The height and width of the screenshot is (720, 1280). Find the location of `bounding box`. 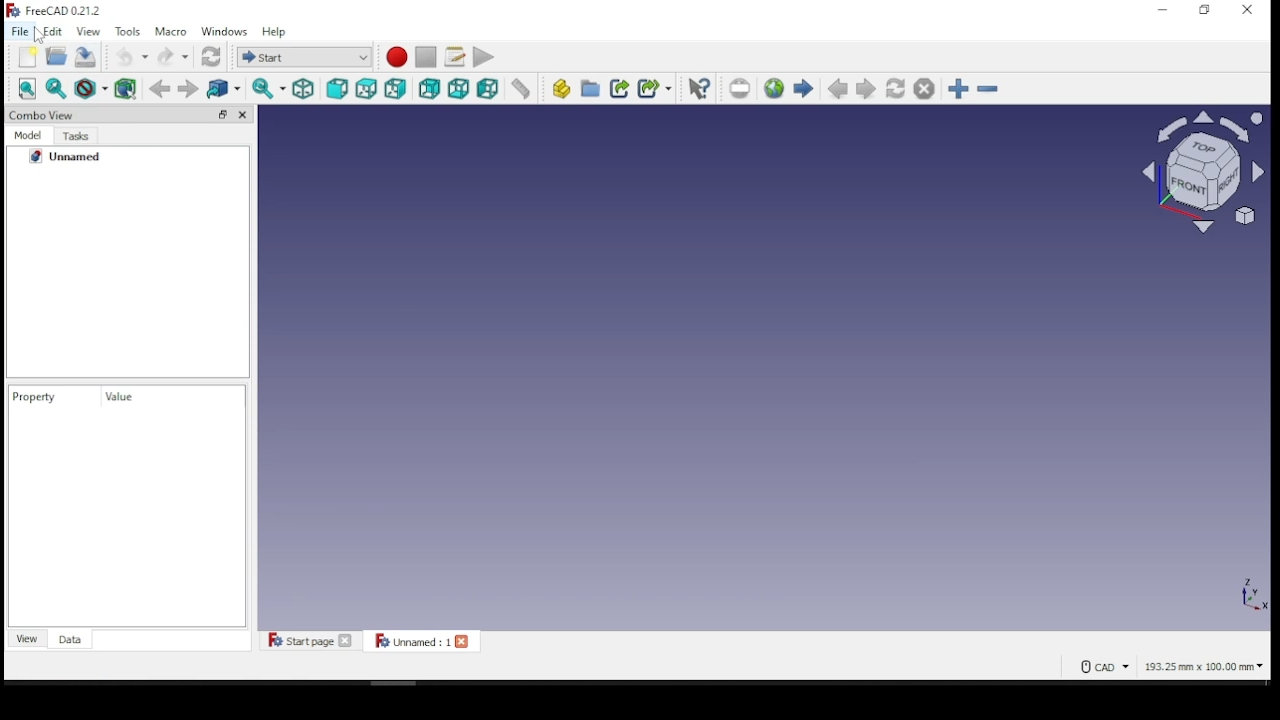

bounding box is located at coordinates (122, 87).